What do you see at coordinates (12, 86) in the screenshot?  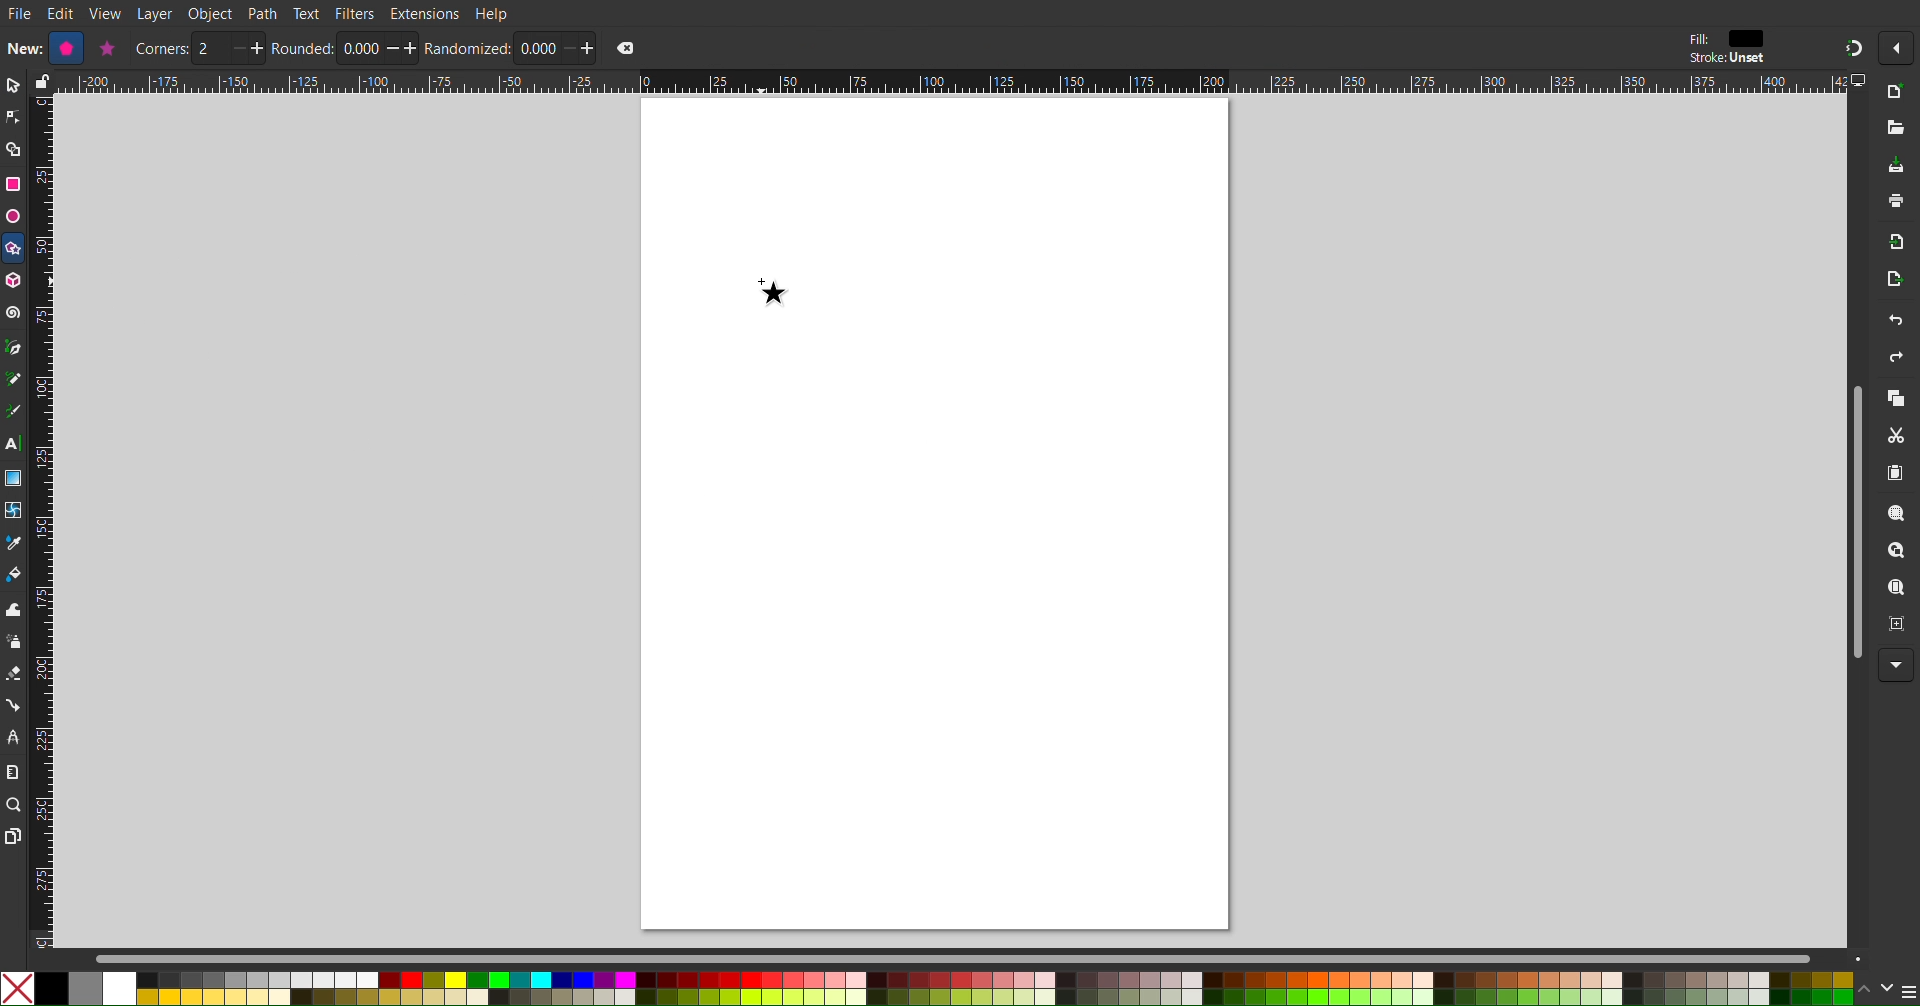 I see `Select` at bounding box center [12, 86].